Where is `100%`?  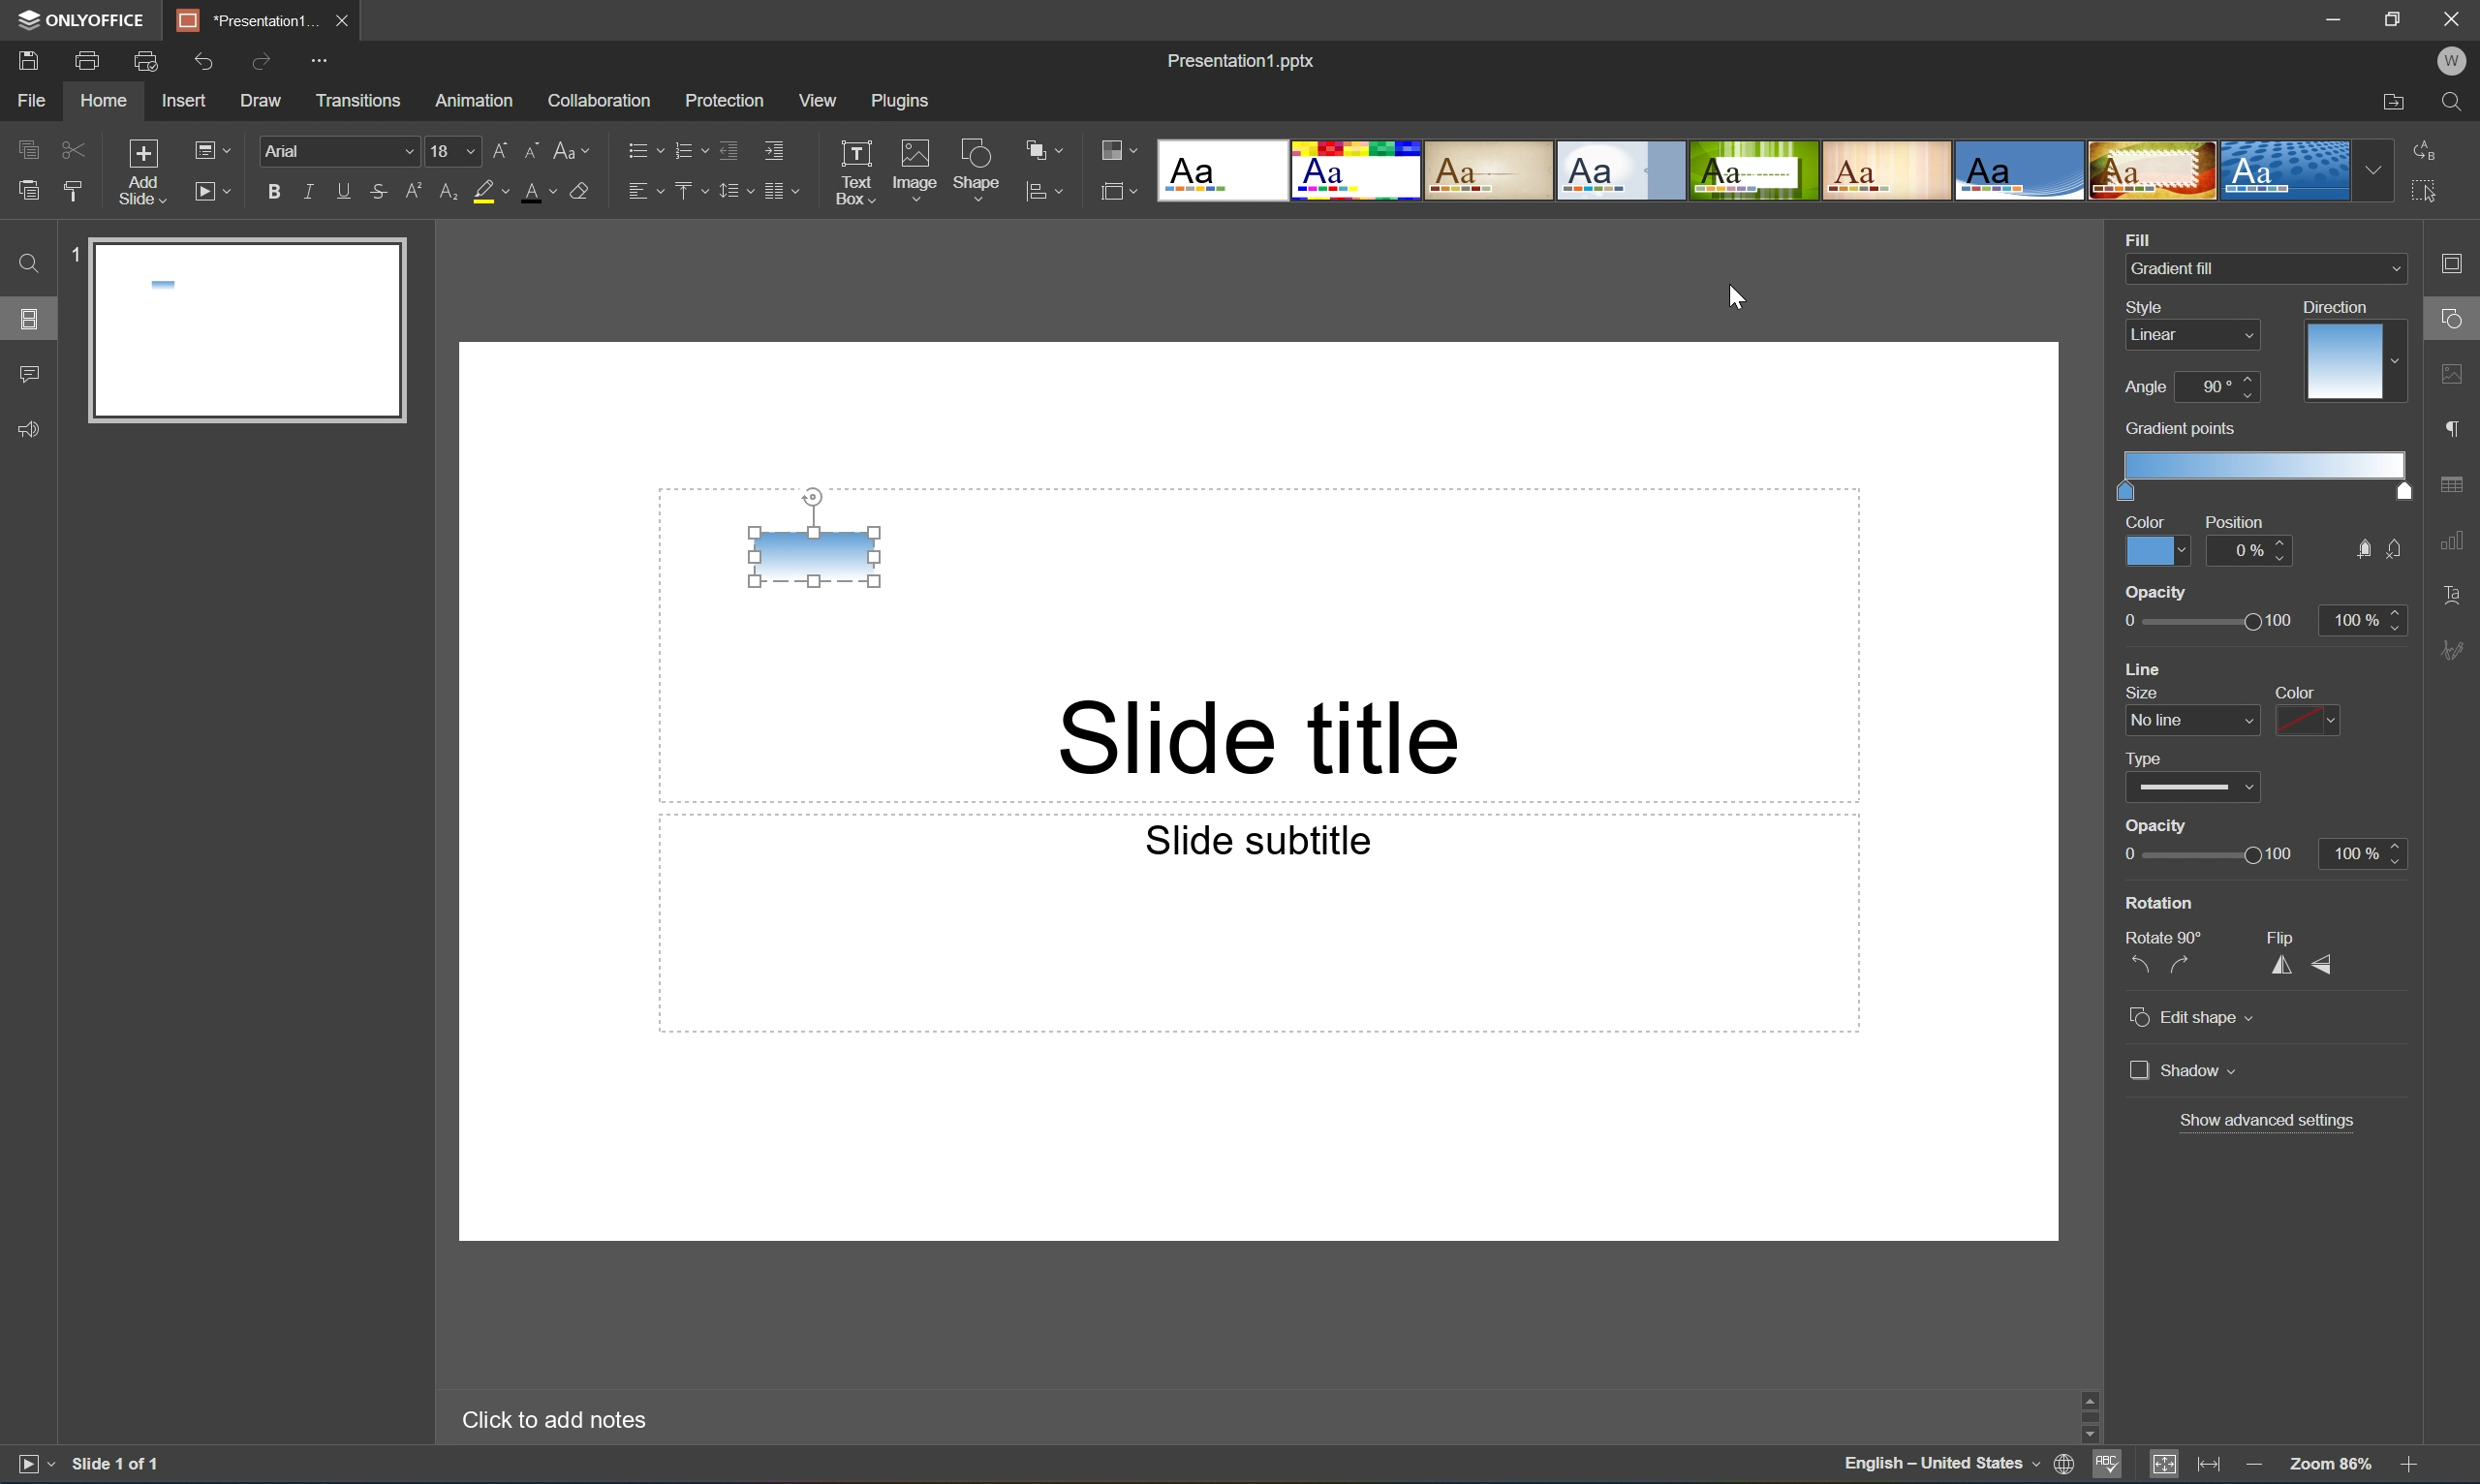
100% is located at coordinates (2363, 852).